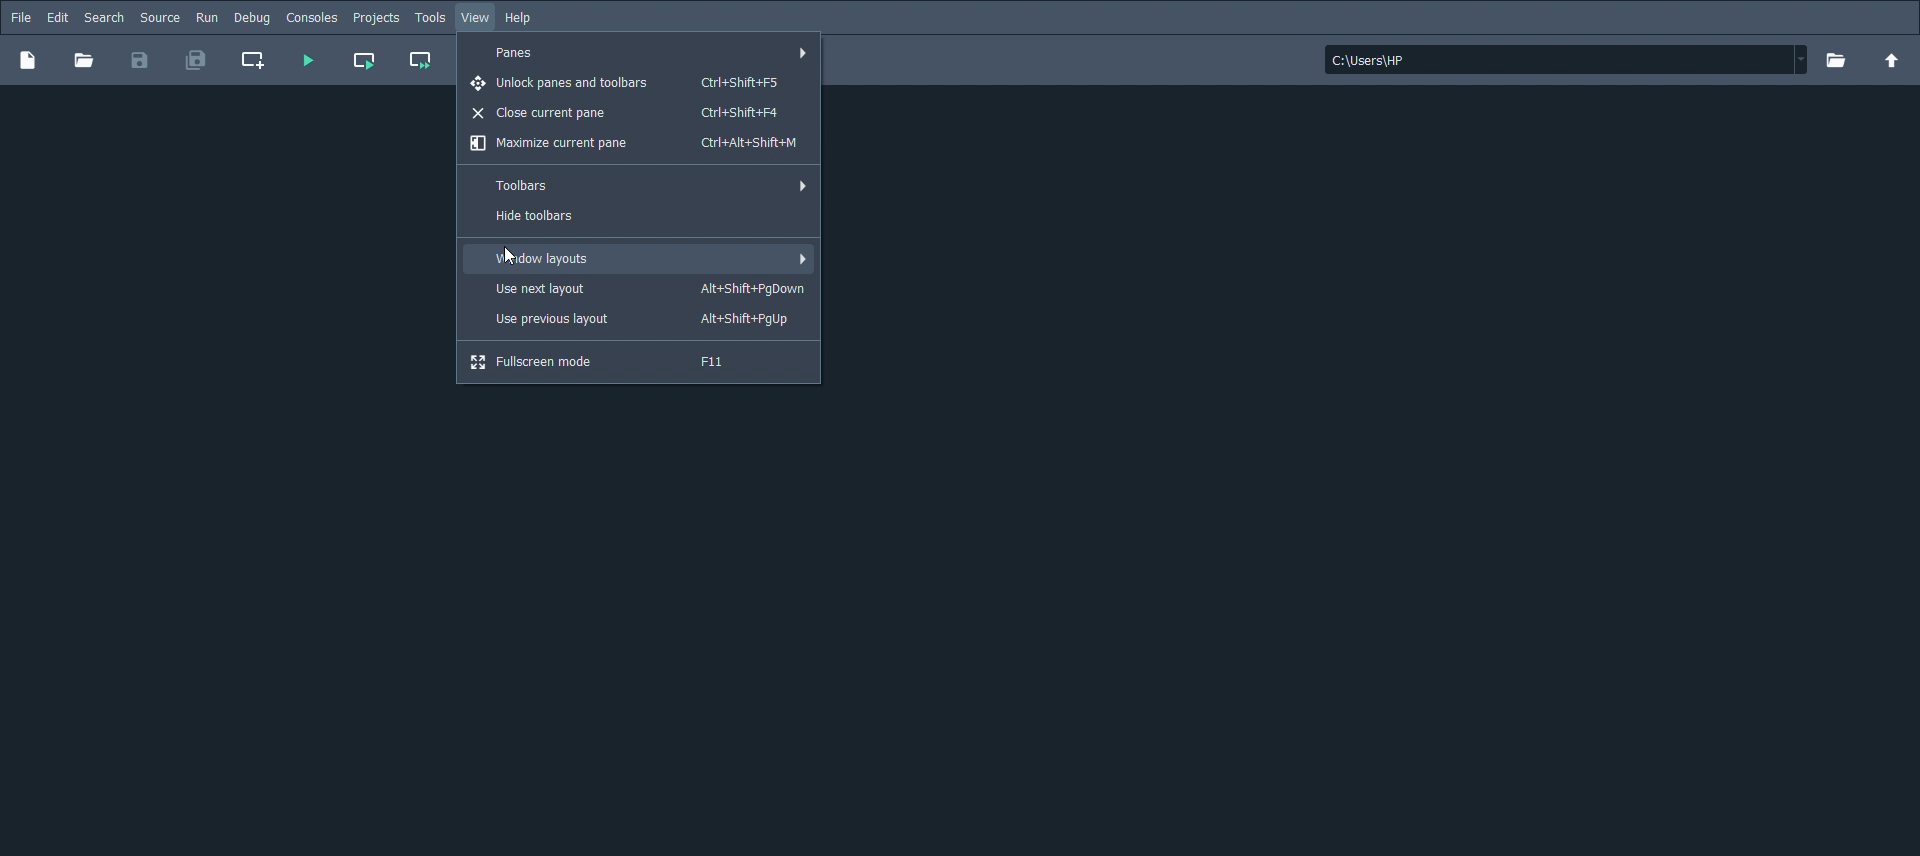 This screenshot has width=1920, height=856. What do you see at coordinates (508, 256) in the screenshot?
I see `Cursor` at bounding box center [508, 256].